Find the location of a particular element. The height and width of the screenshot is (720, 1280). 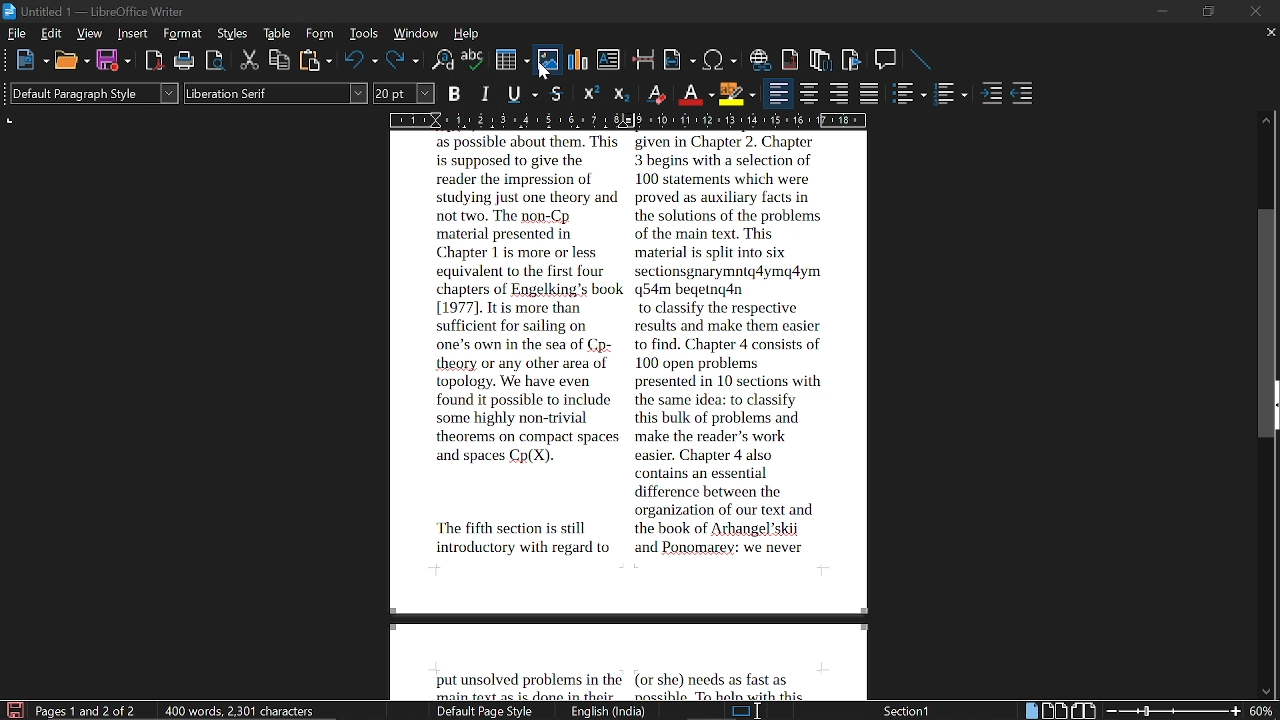

print is located at coordinates (185, 61).